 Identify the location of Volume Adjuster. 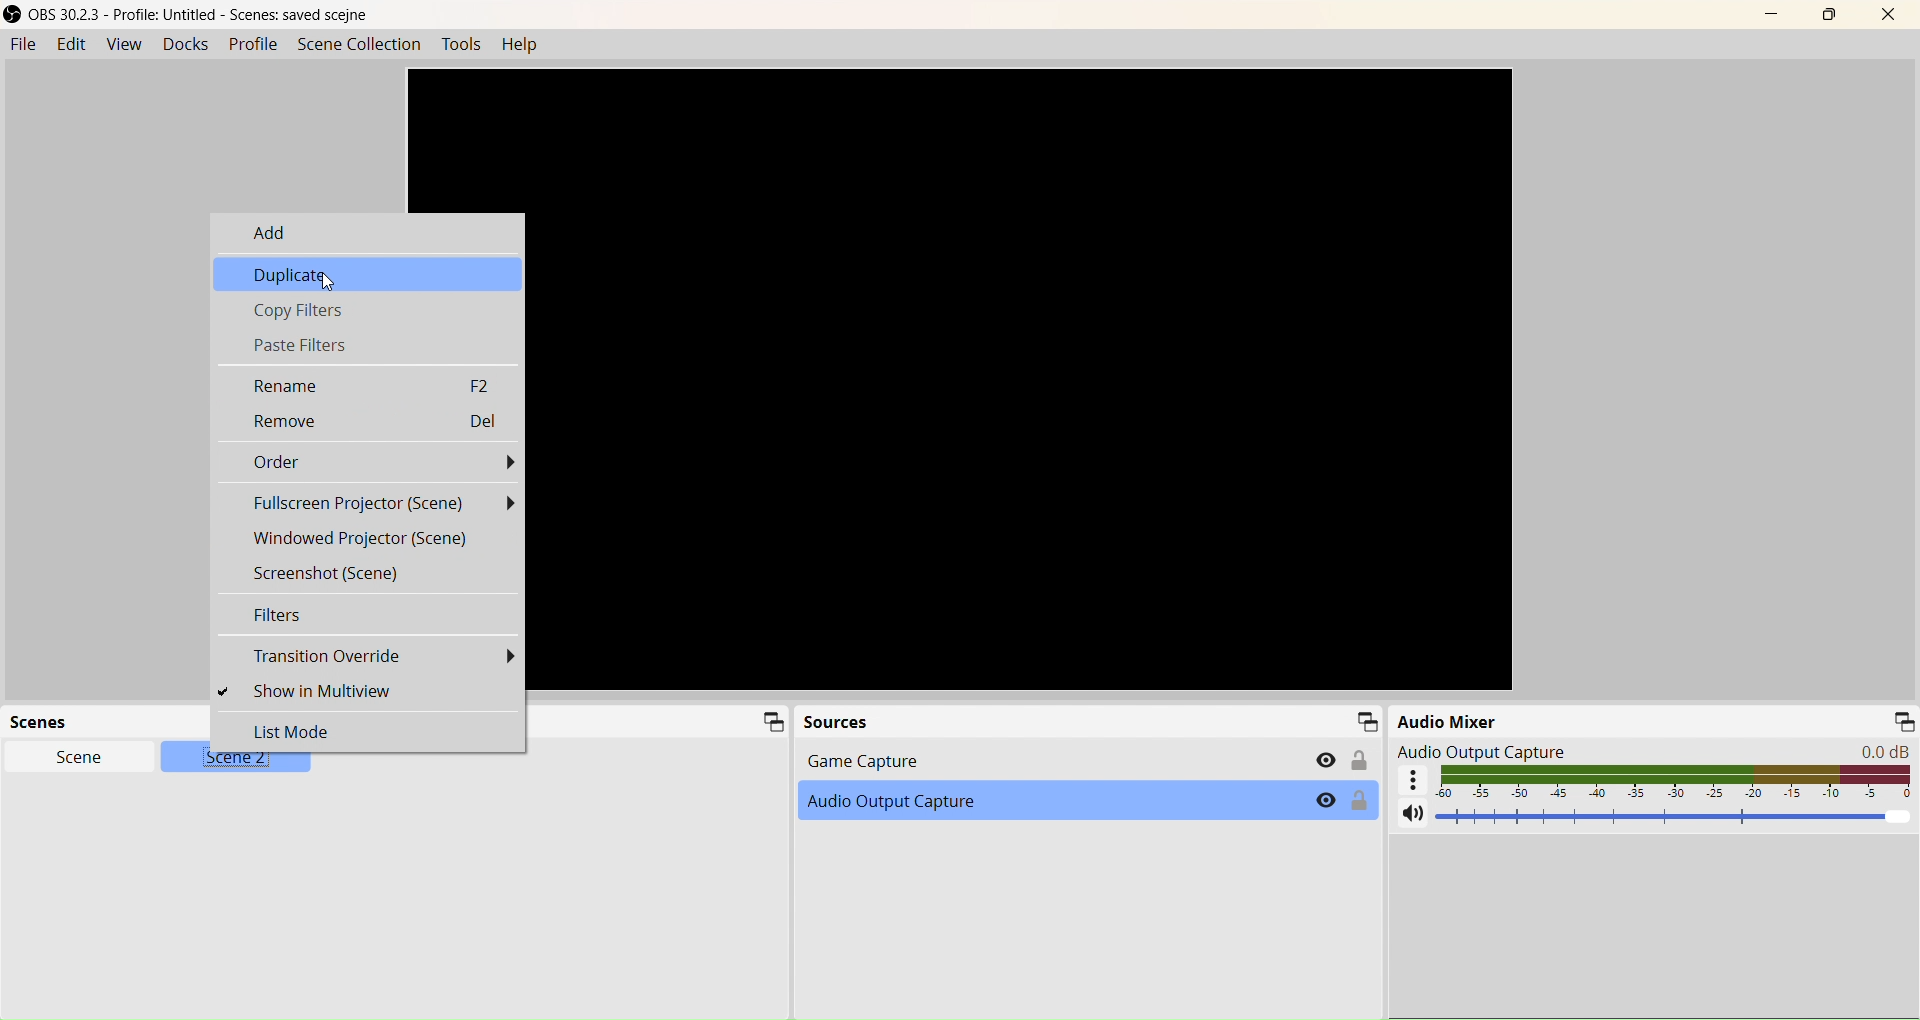
(1677, 815).